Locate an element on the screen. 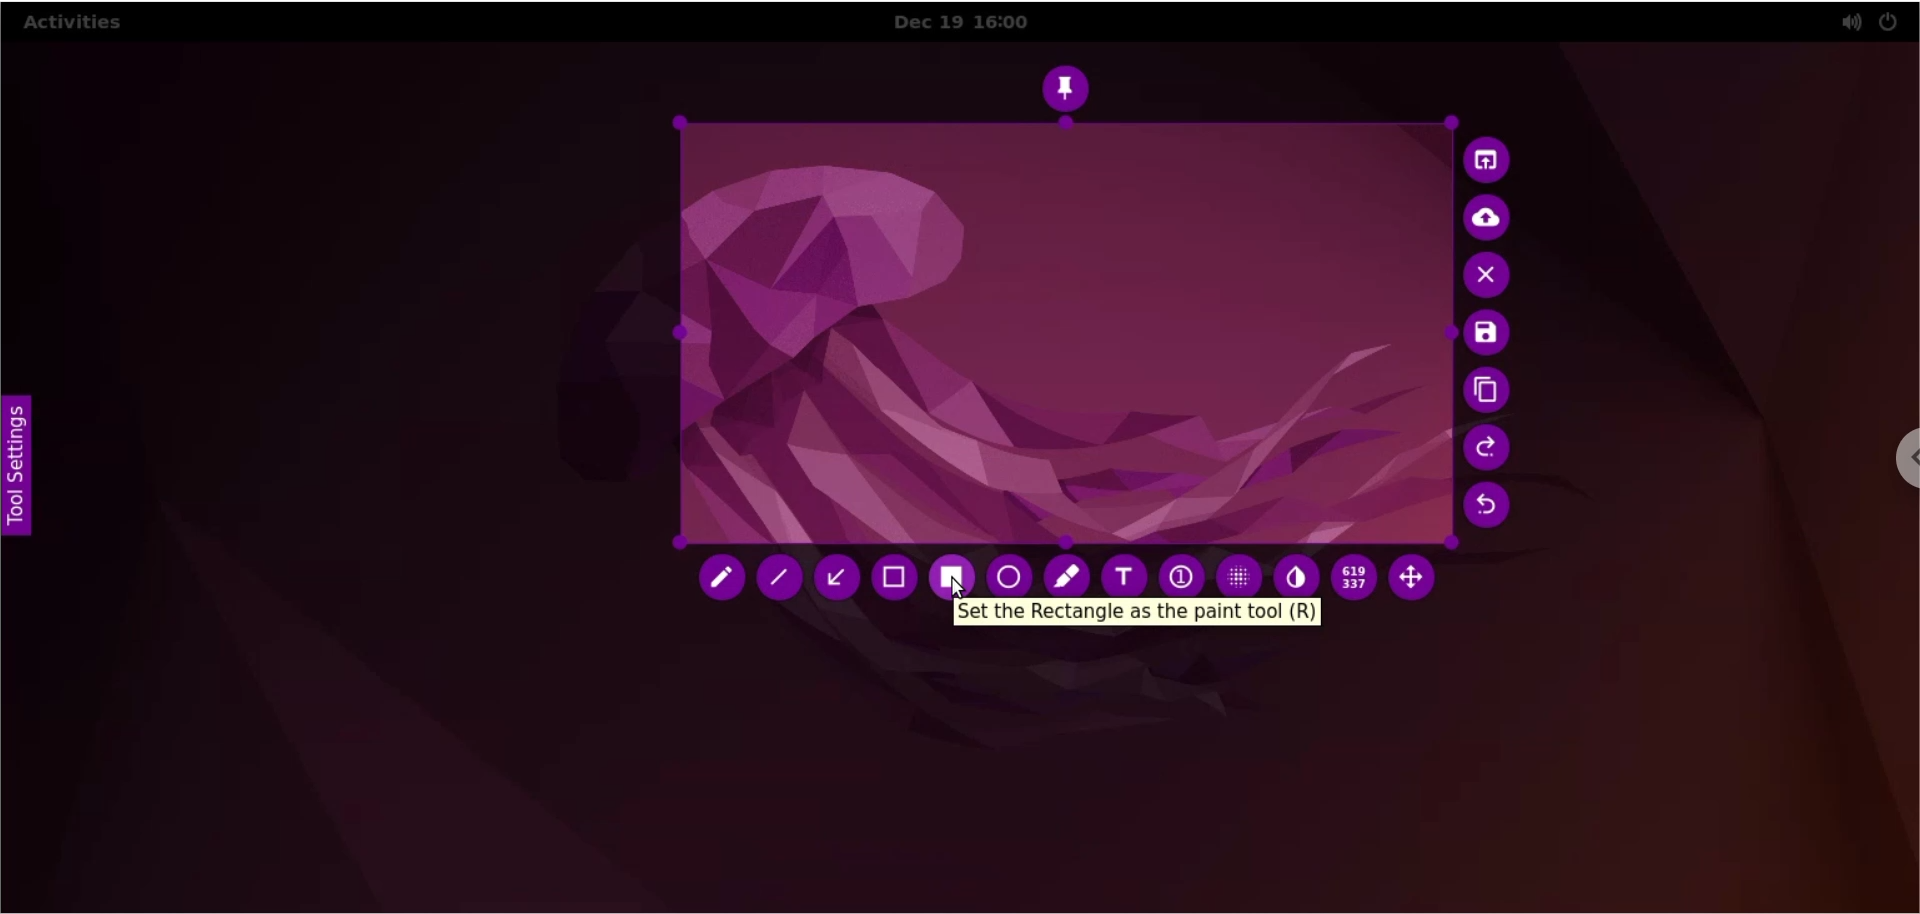  pin  is located at coordinates (1072, 85).